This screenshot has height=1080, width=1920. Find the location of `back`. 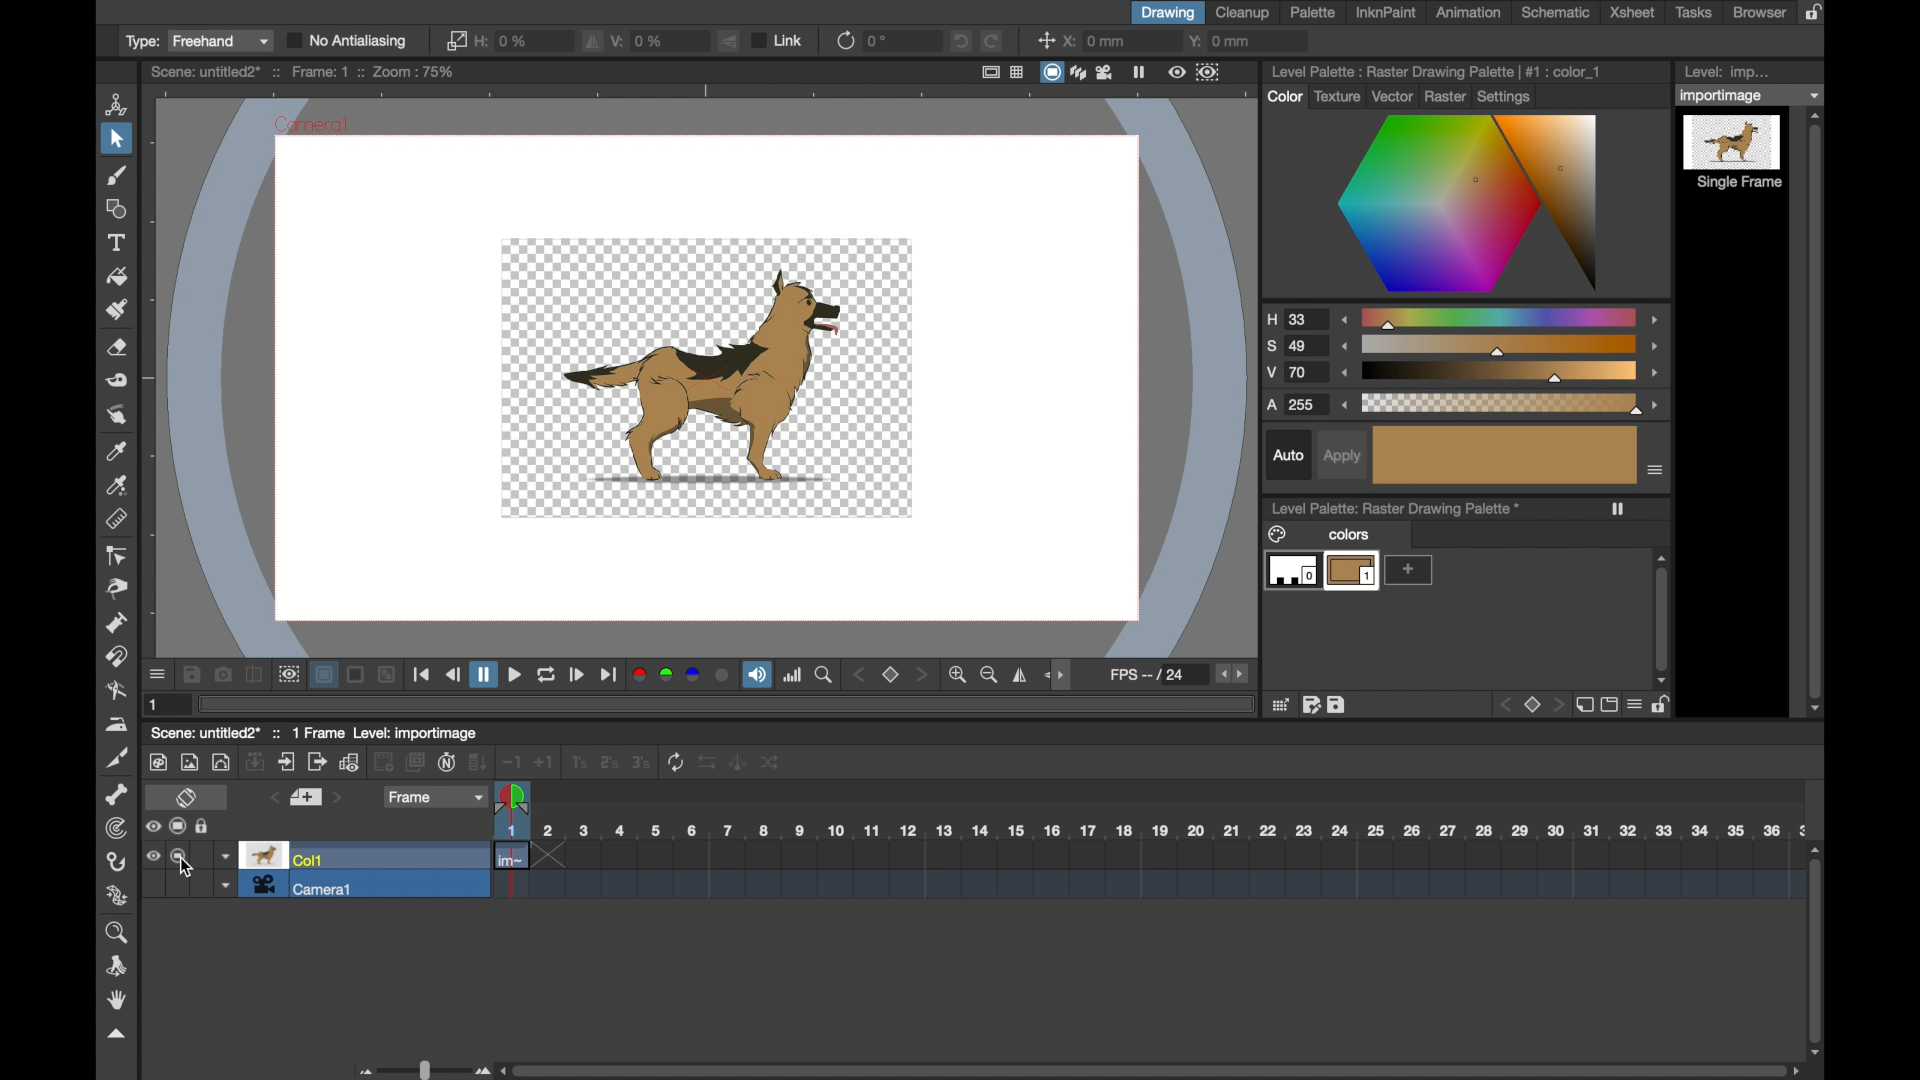

back is located at coordinates (860, 675).